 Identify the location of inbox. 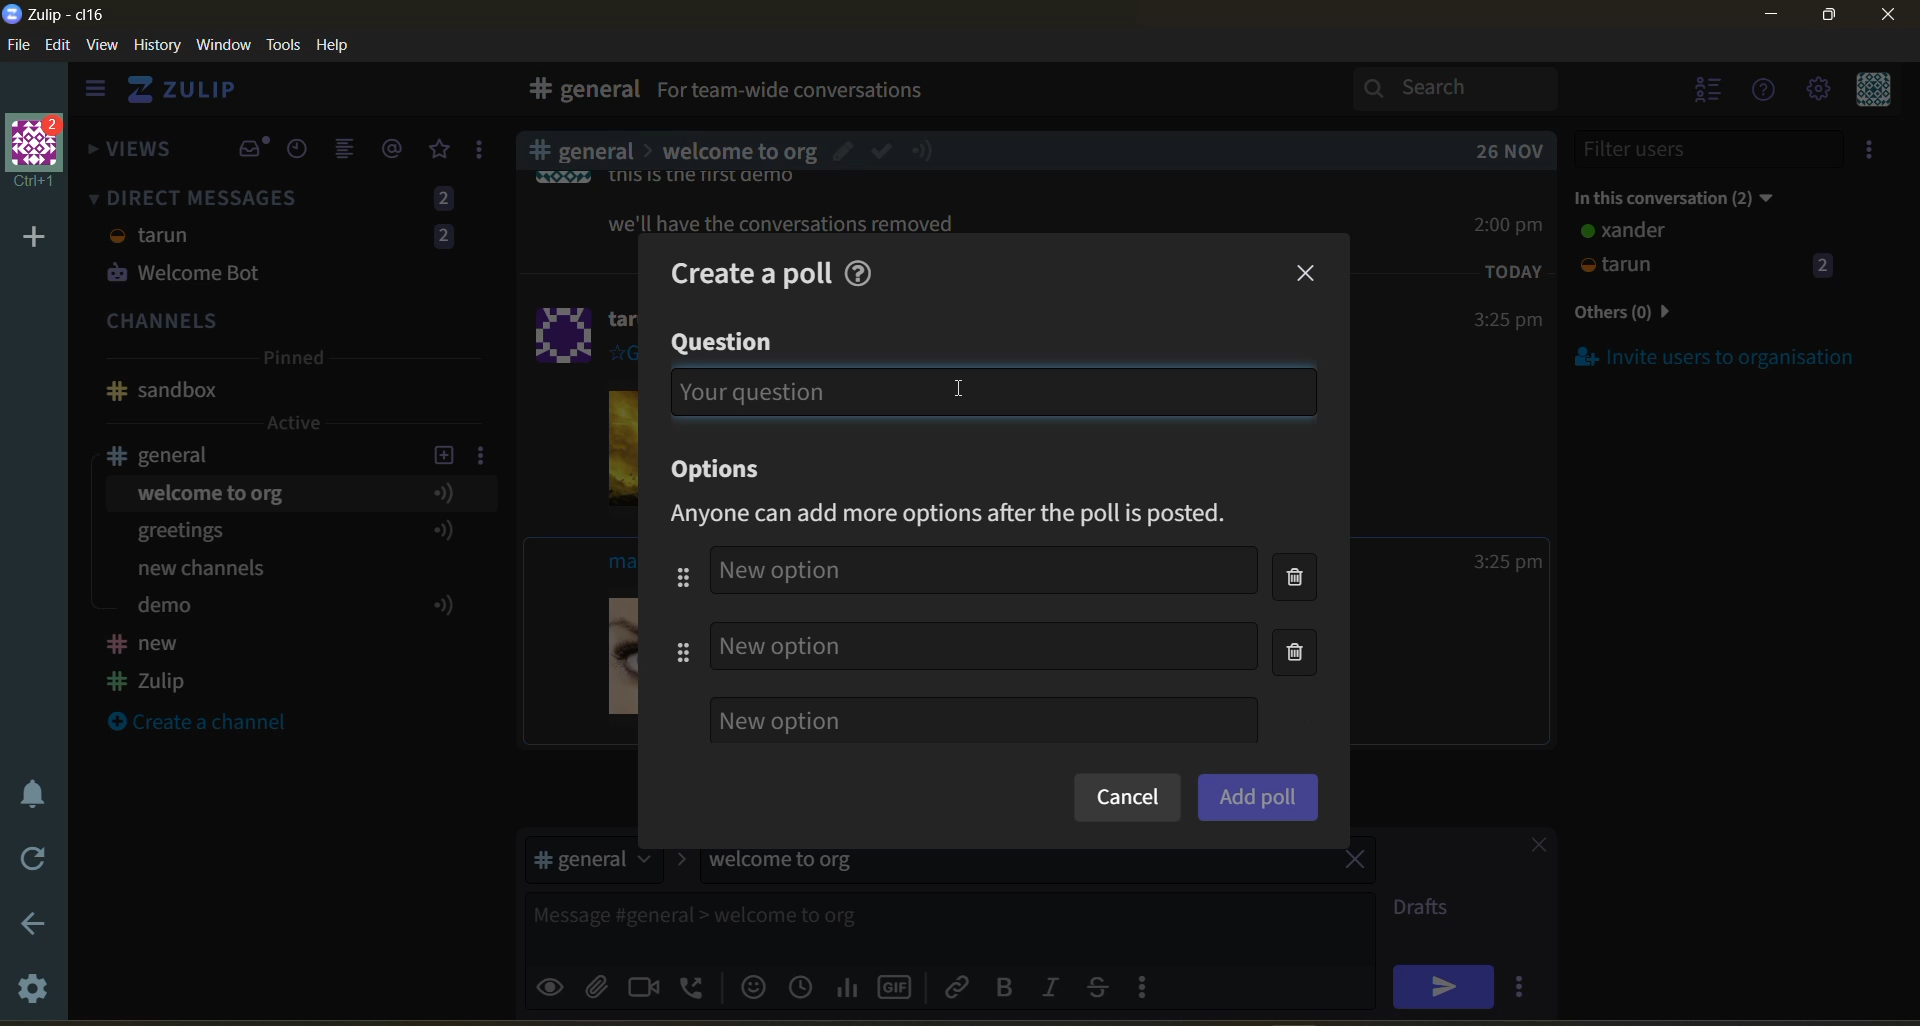
(579, 92).